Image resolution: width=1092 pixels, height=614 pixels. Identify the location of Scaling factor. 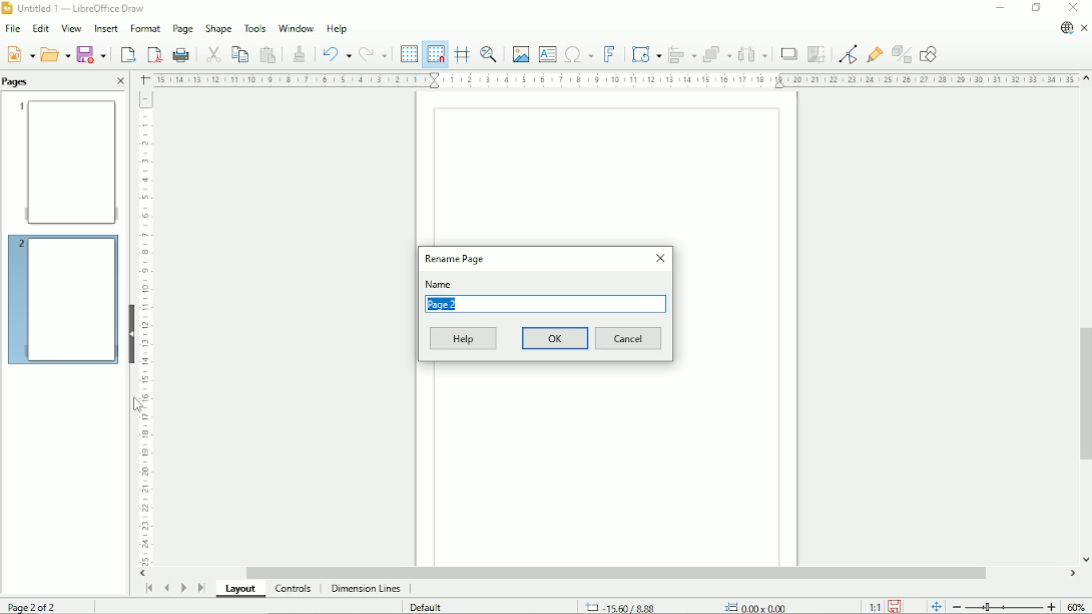
(874, 606).